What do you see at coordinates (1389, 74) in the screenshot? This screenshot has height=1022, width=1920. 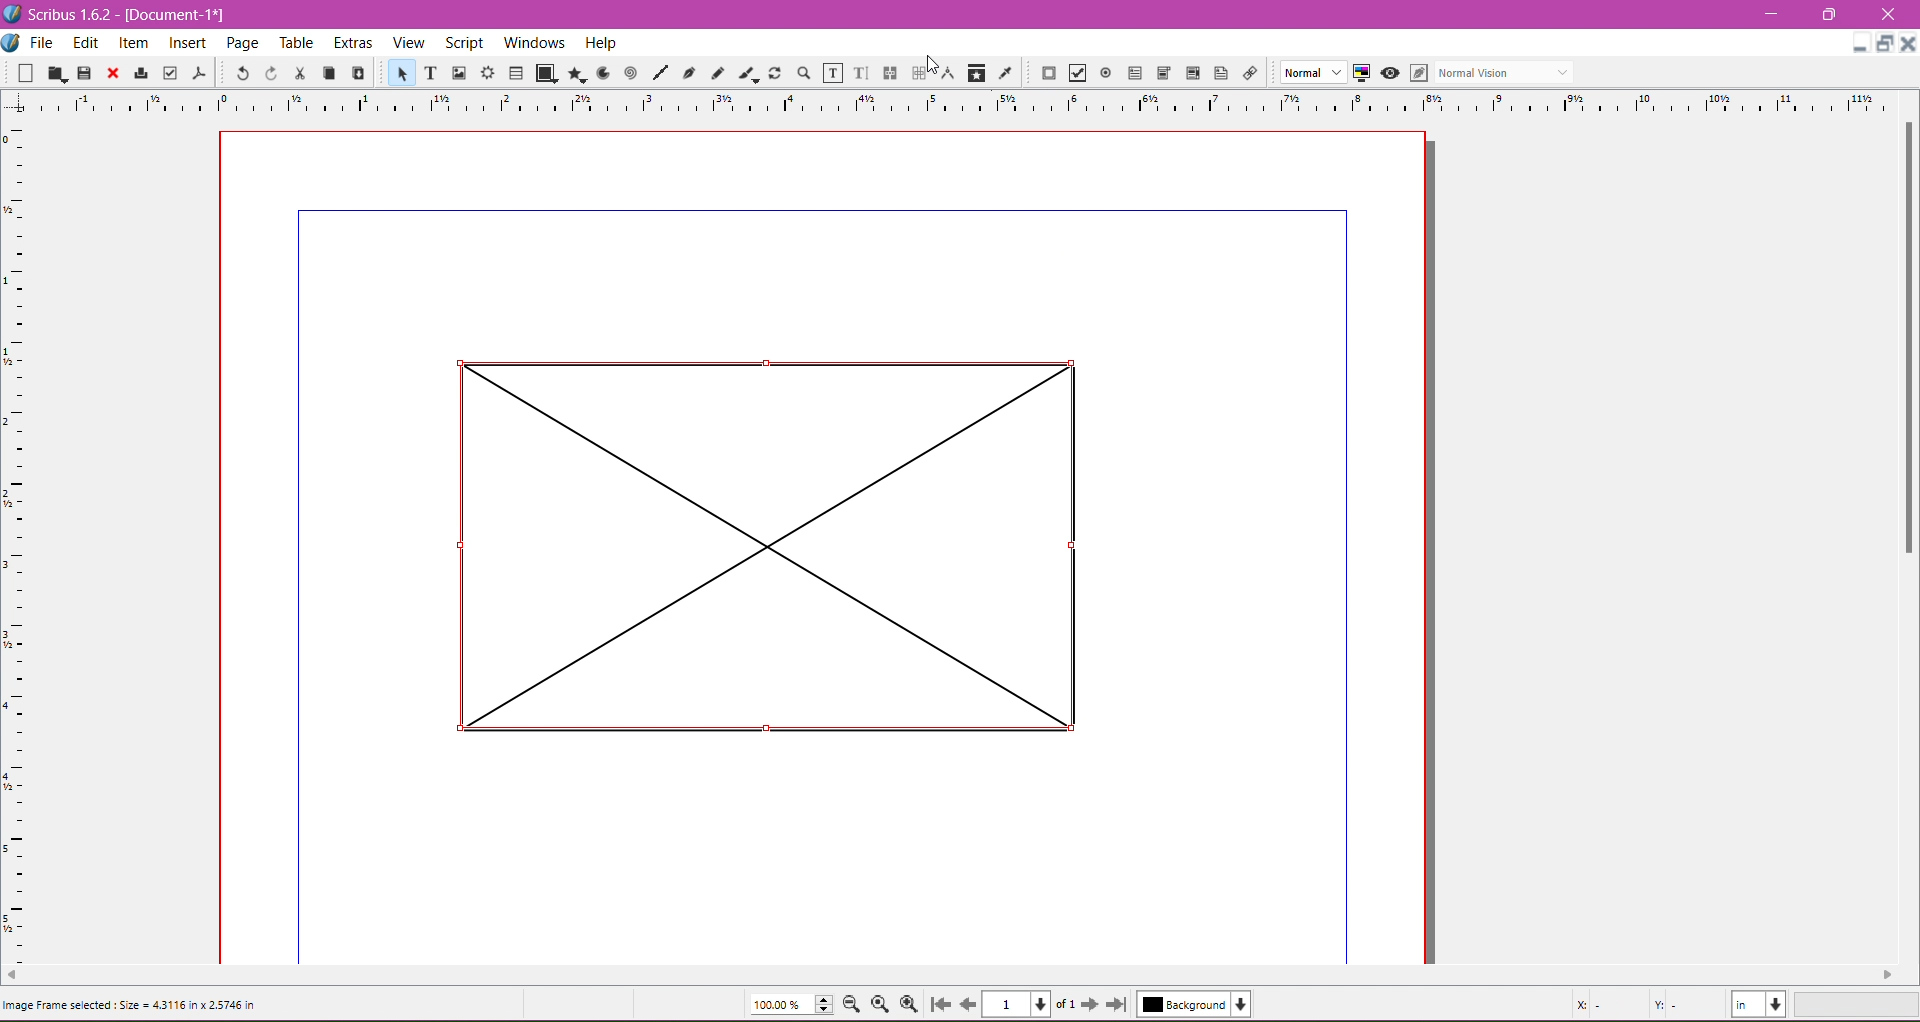 I see `Preview Mode` at bounding box center [1389, 74].